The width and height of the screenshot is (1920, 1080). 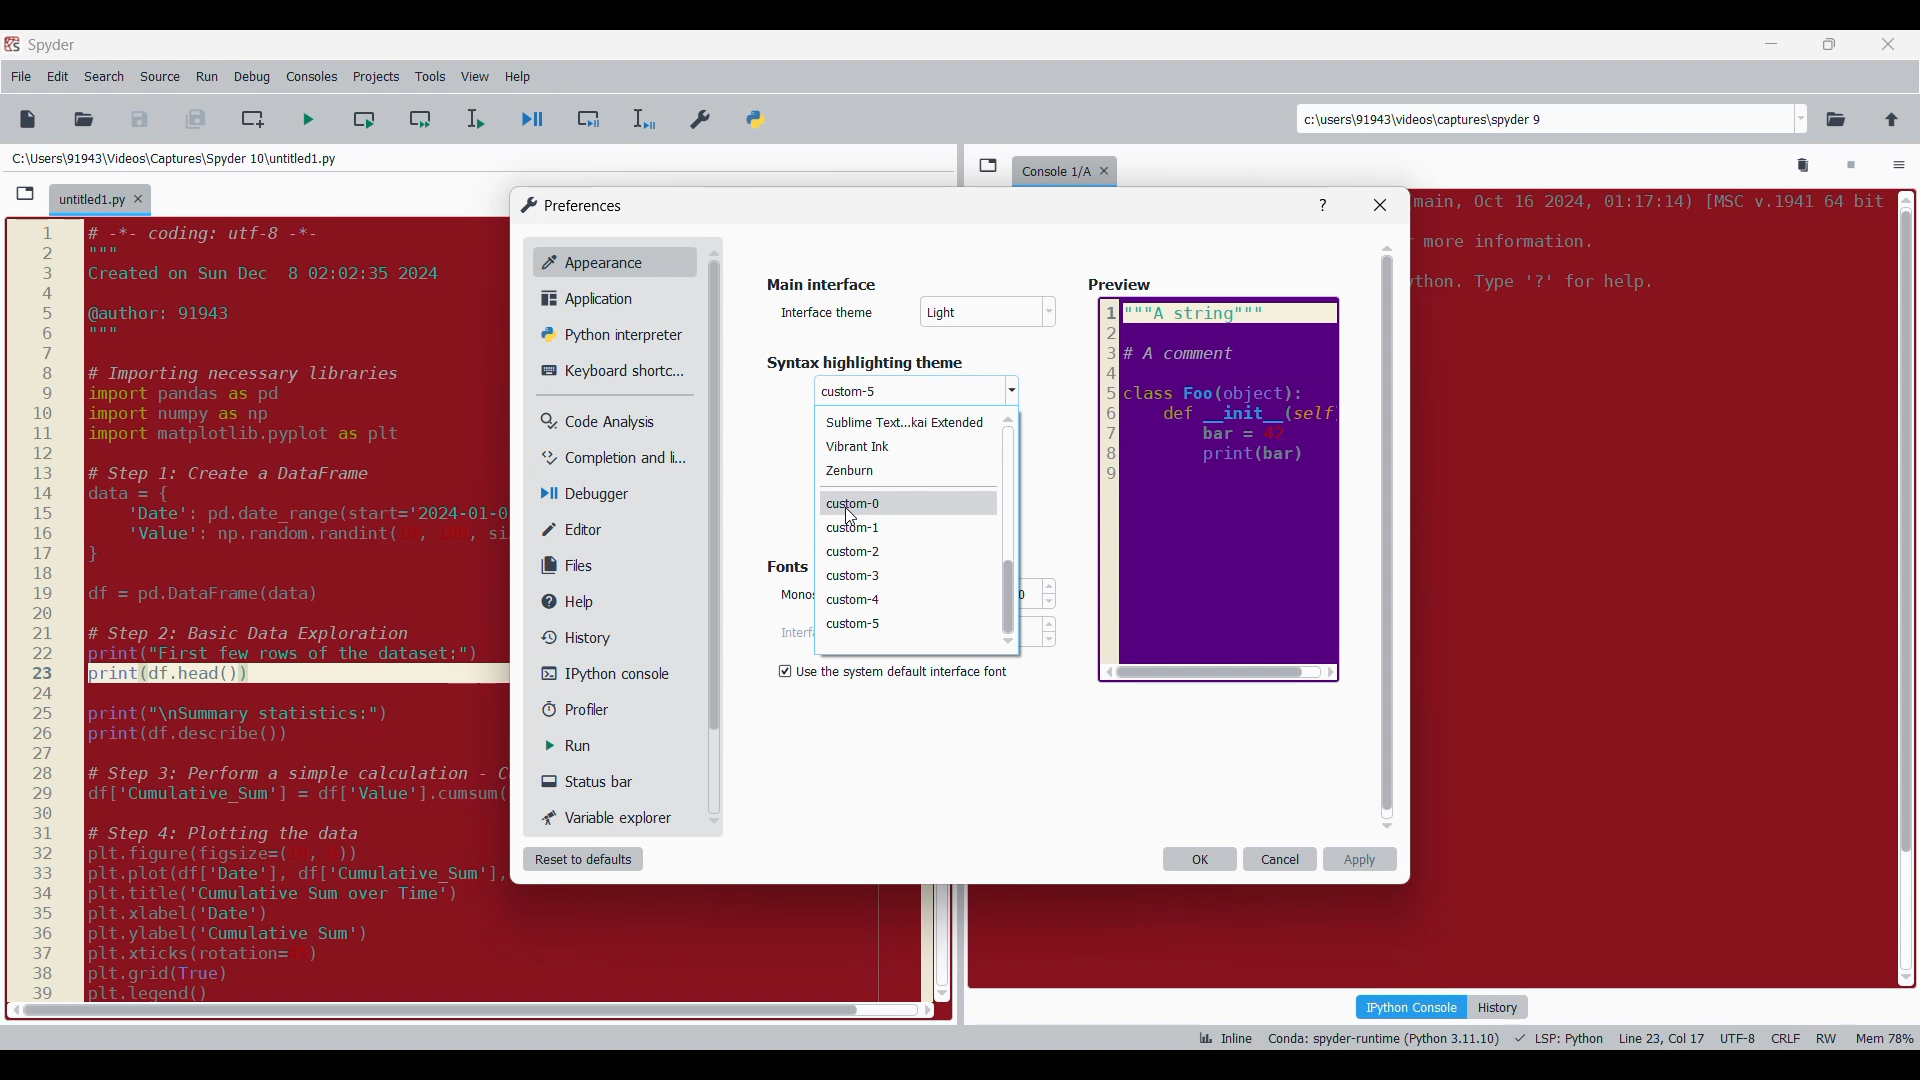 I want to click on Projects menu, so click(x=376, y=76).